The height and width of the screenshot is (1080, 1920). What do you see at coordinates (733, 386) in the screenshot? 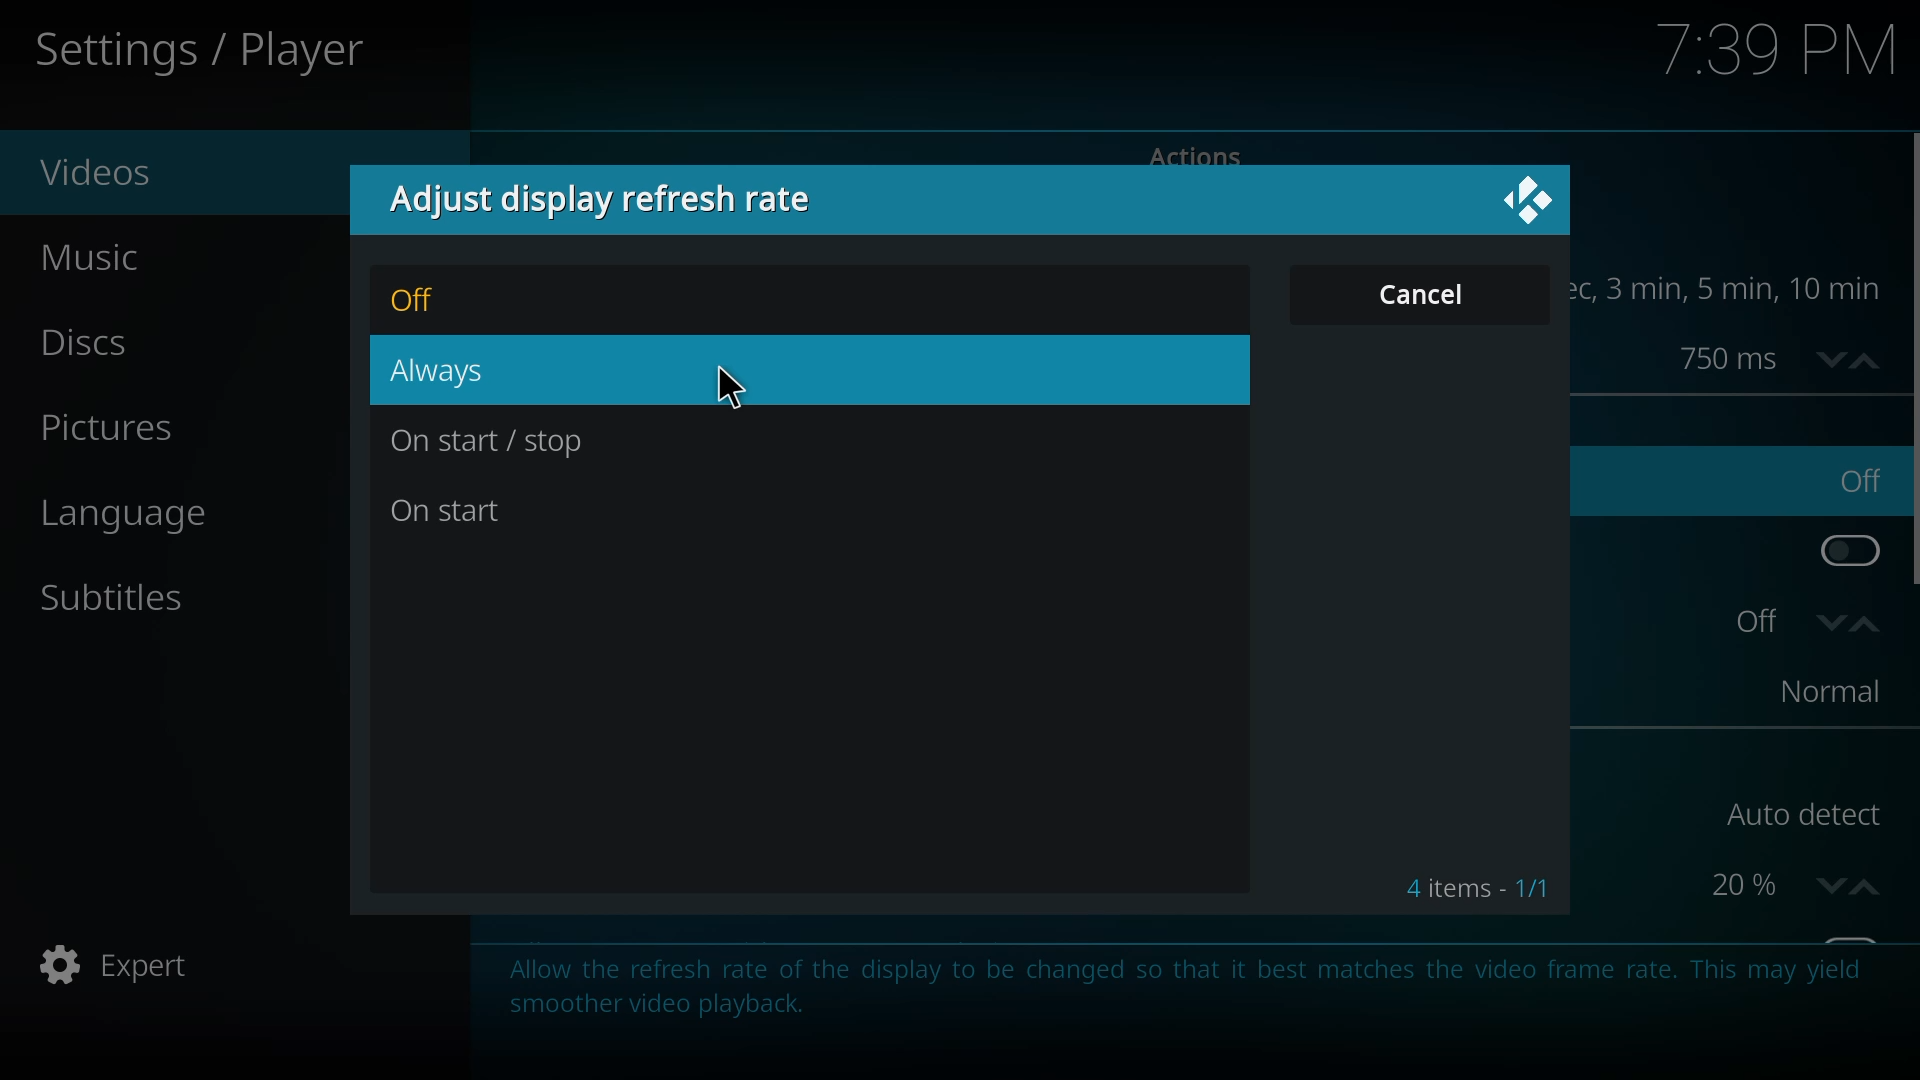
I see `cursor` at bounding box center [733, 386].